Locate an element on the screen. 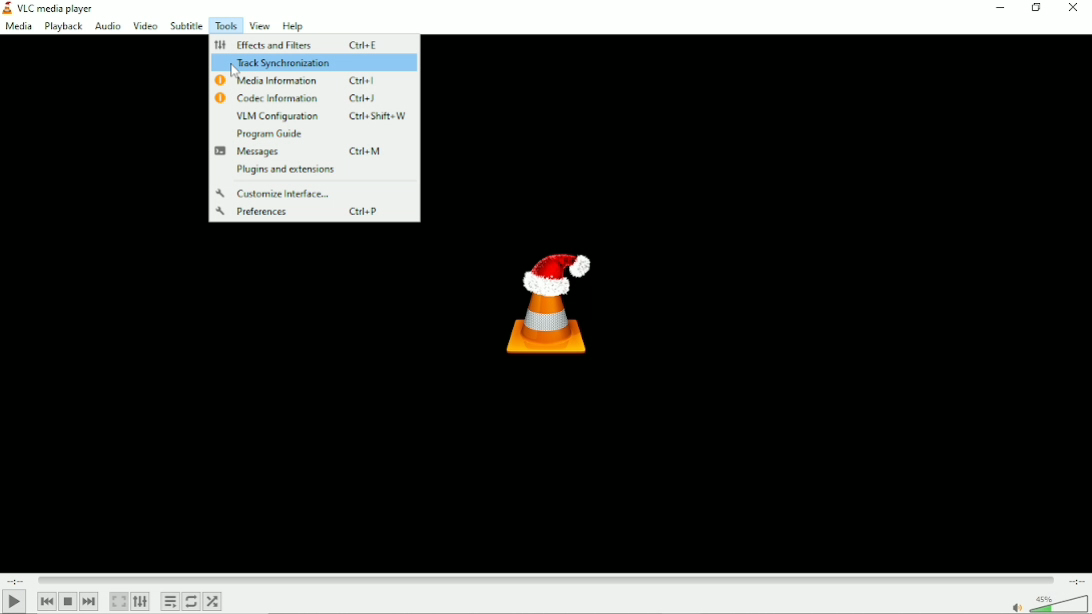  Messages is located at coordinates (315, 152).